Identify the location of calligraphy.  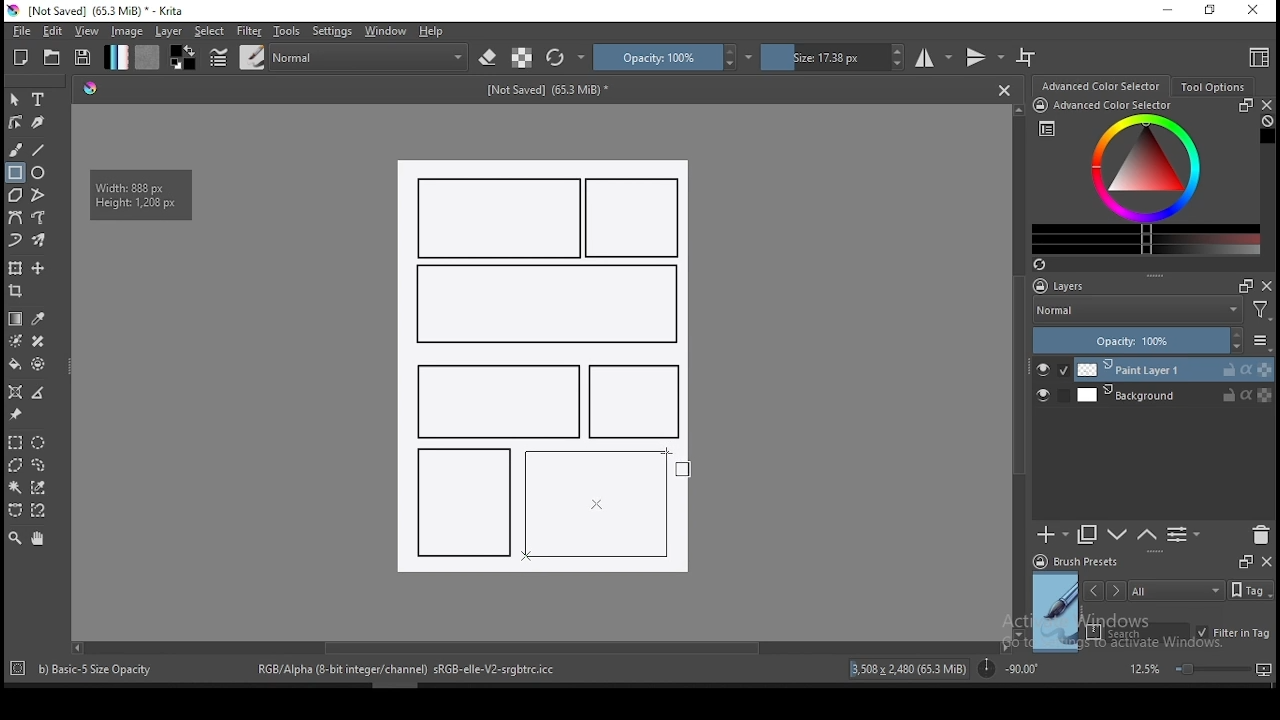
(39, 121).